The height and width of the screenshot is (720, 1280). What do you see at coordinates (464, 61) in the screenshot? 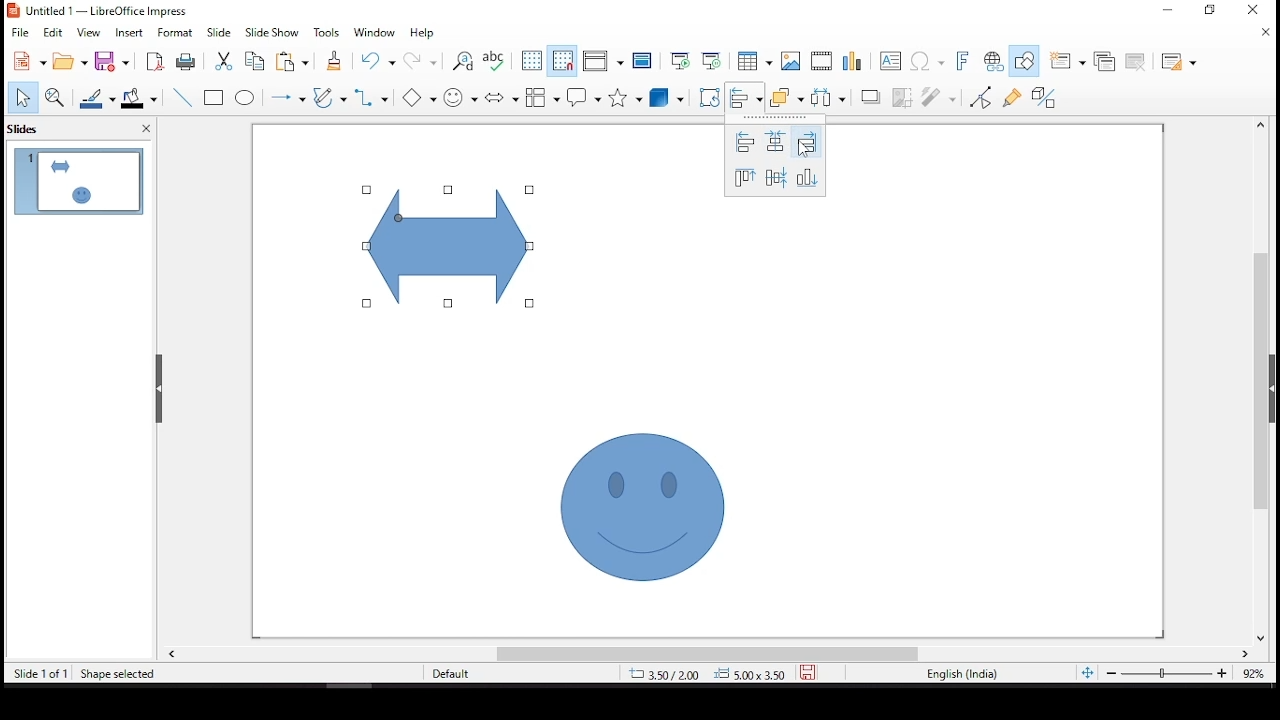
I see `find and replace` at bounding box center [464, 61].